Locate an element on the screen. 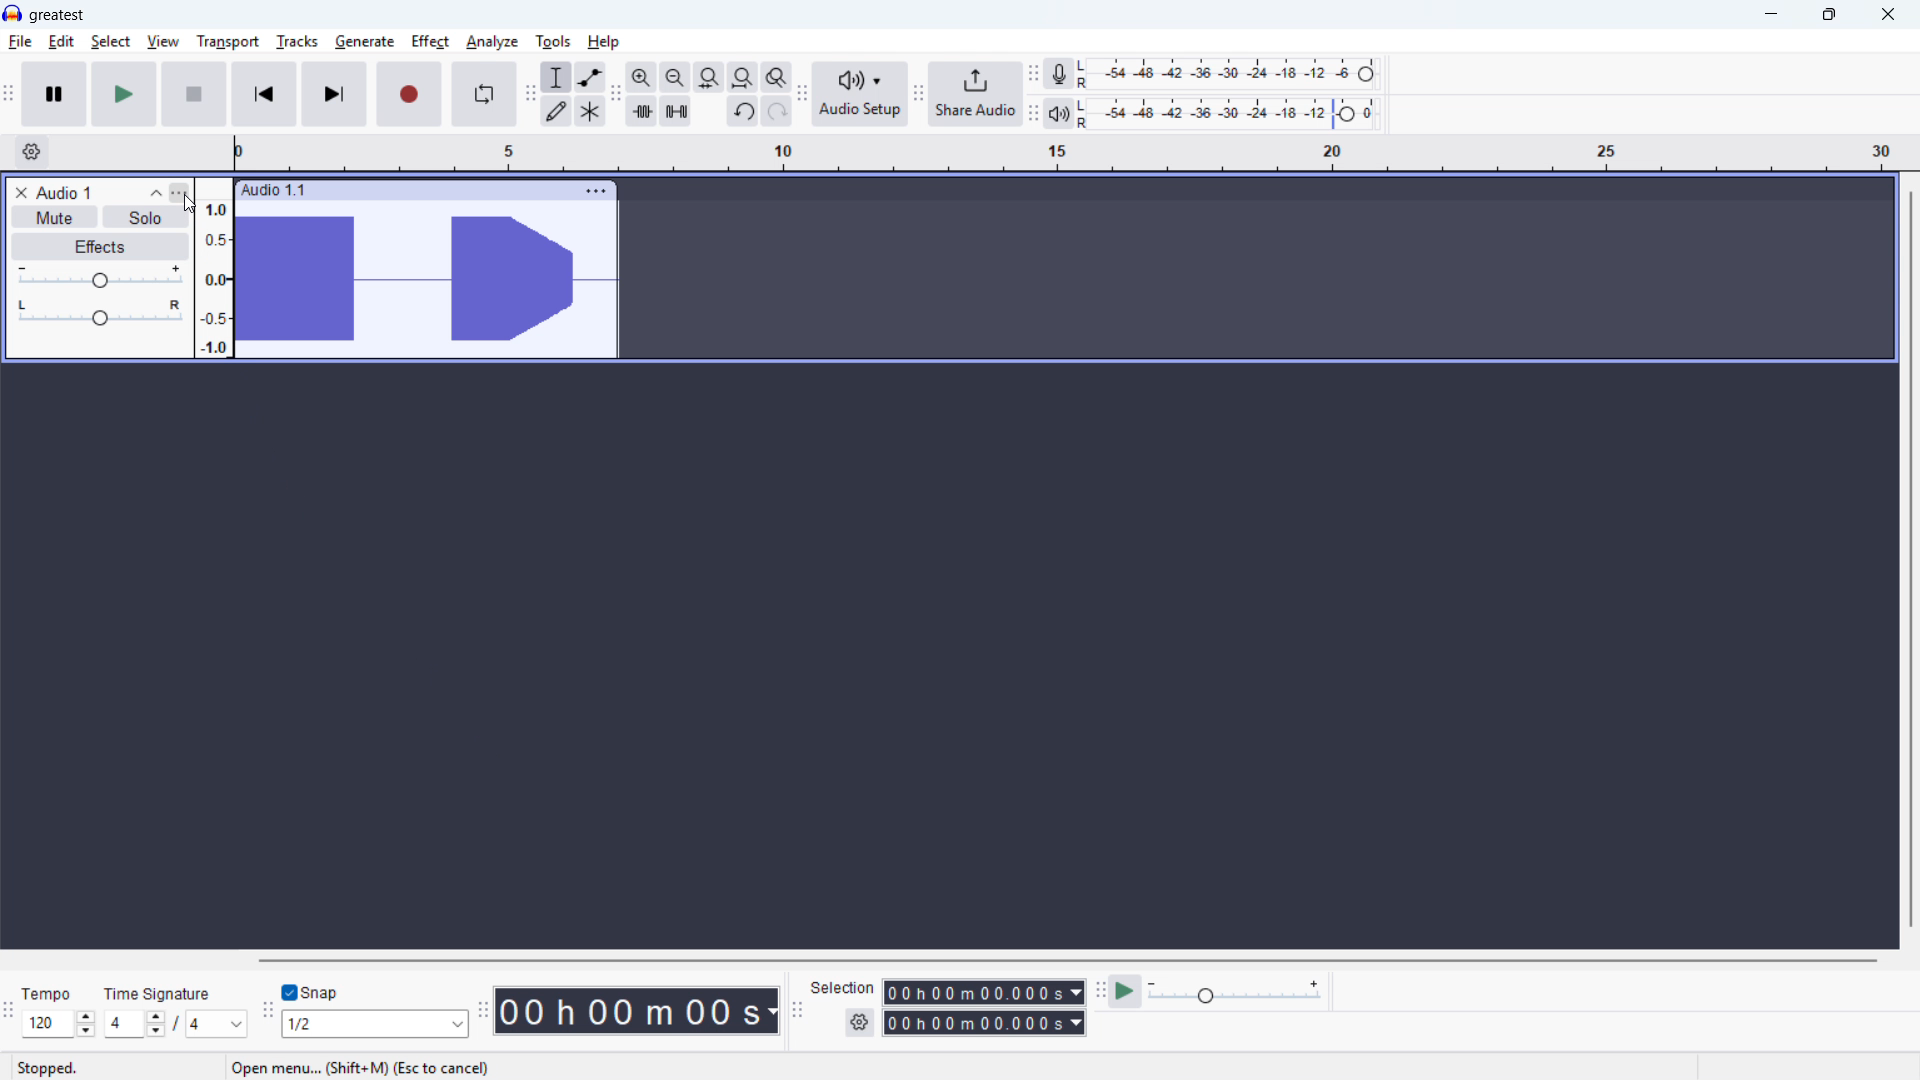  Skip to start  is located at coordinates (264, 94).